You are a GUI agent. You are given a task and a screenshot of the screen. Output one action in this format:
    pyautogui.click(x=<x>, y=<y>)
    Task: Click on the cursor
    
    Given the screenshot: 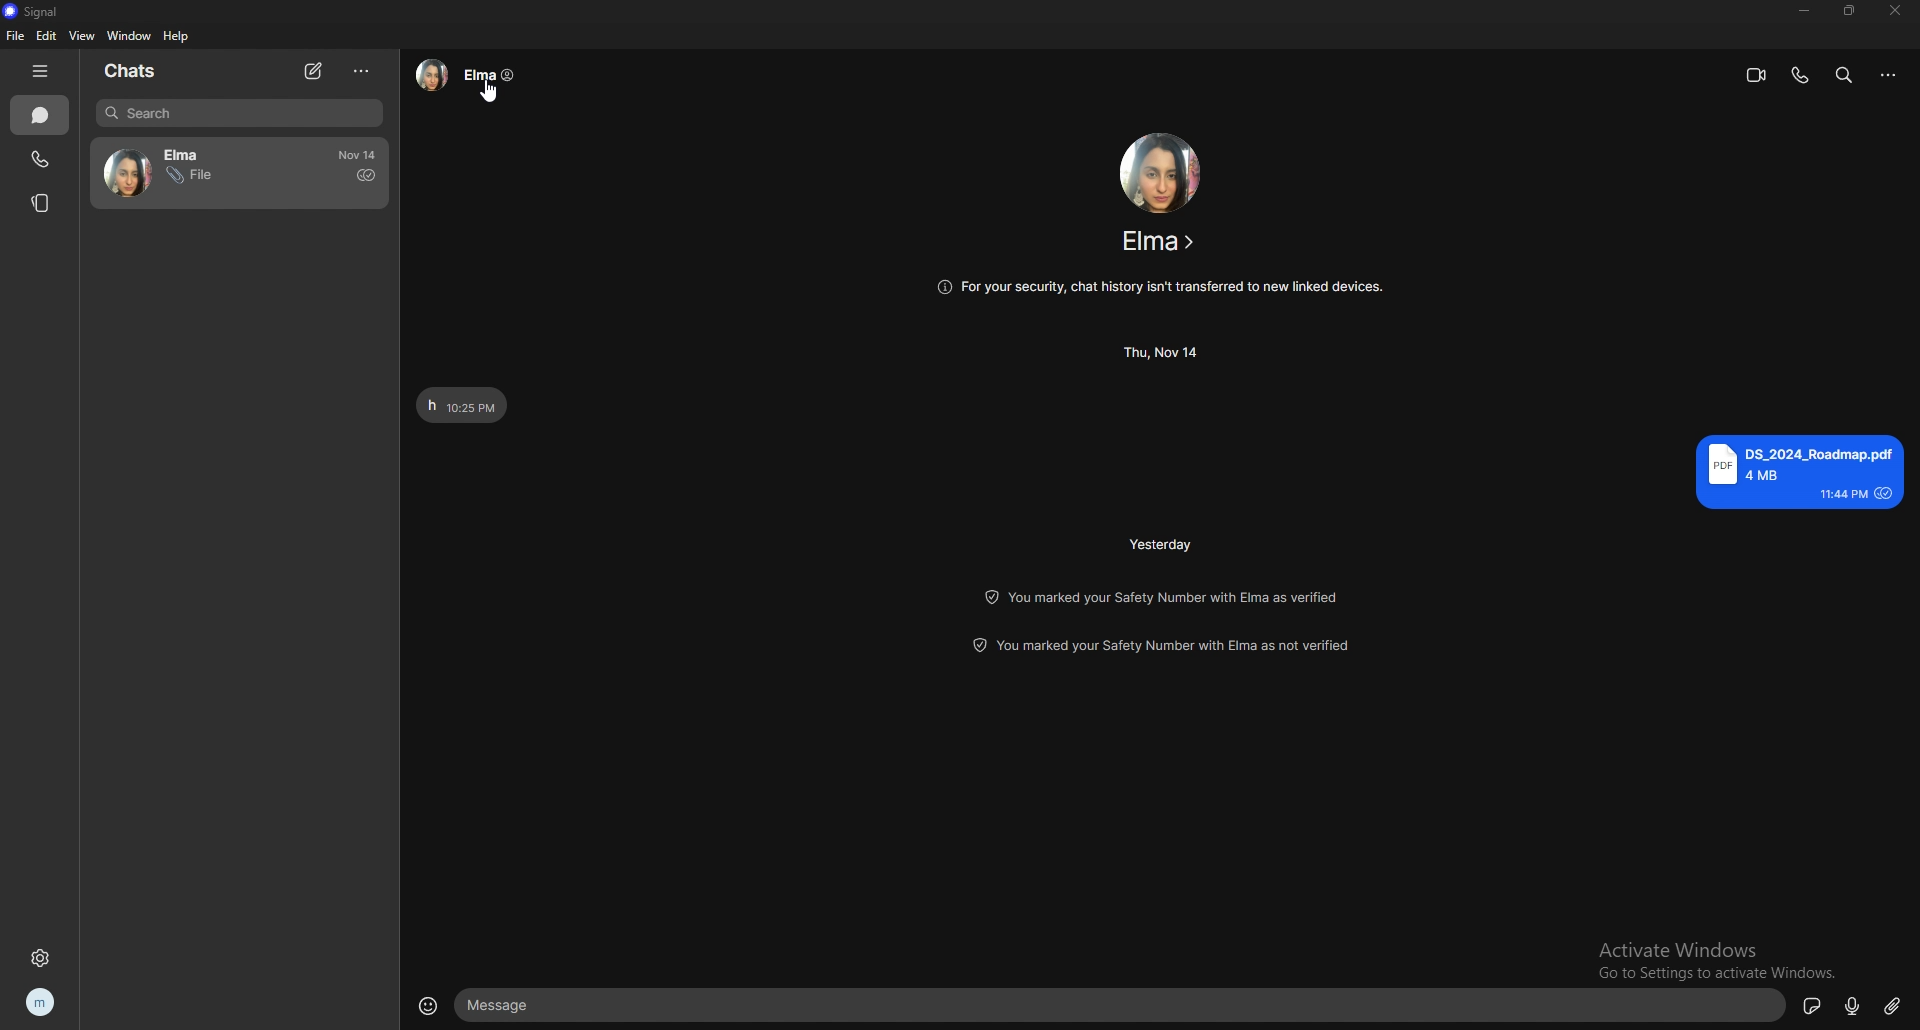 What is the action you would take?
    pyautogui.click(x=492, y=91)
    